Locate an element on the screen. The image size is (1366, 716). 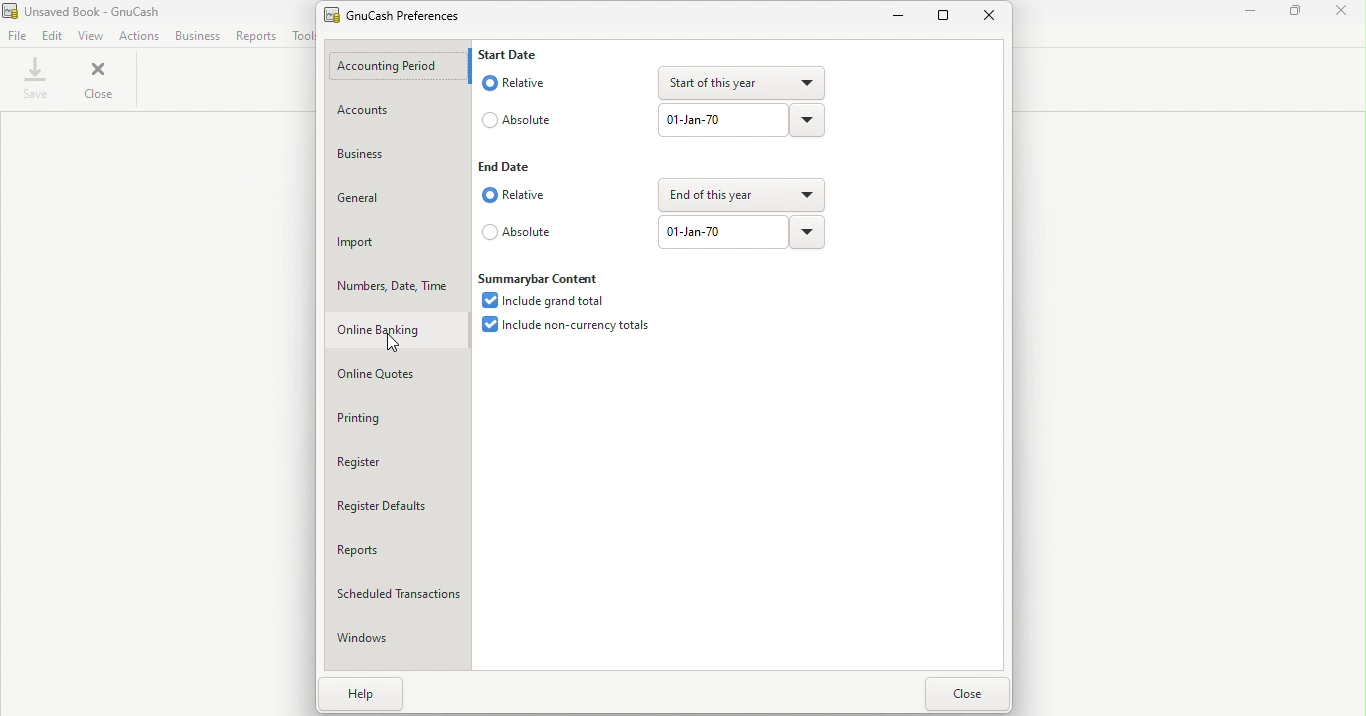
Numbers, date, time is located at coordinates (398, 286).